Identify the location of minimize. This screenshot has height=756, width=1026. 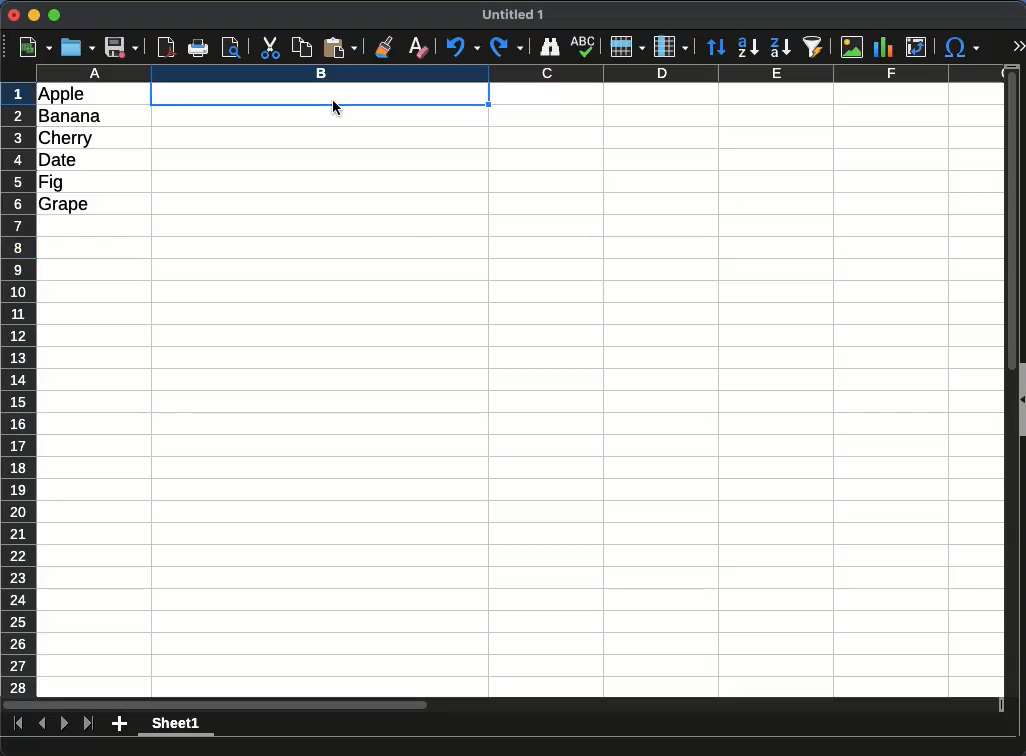
(35, 14).